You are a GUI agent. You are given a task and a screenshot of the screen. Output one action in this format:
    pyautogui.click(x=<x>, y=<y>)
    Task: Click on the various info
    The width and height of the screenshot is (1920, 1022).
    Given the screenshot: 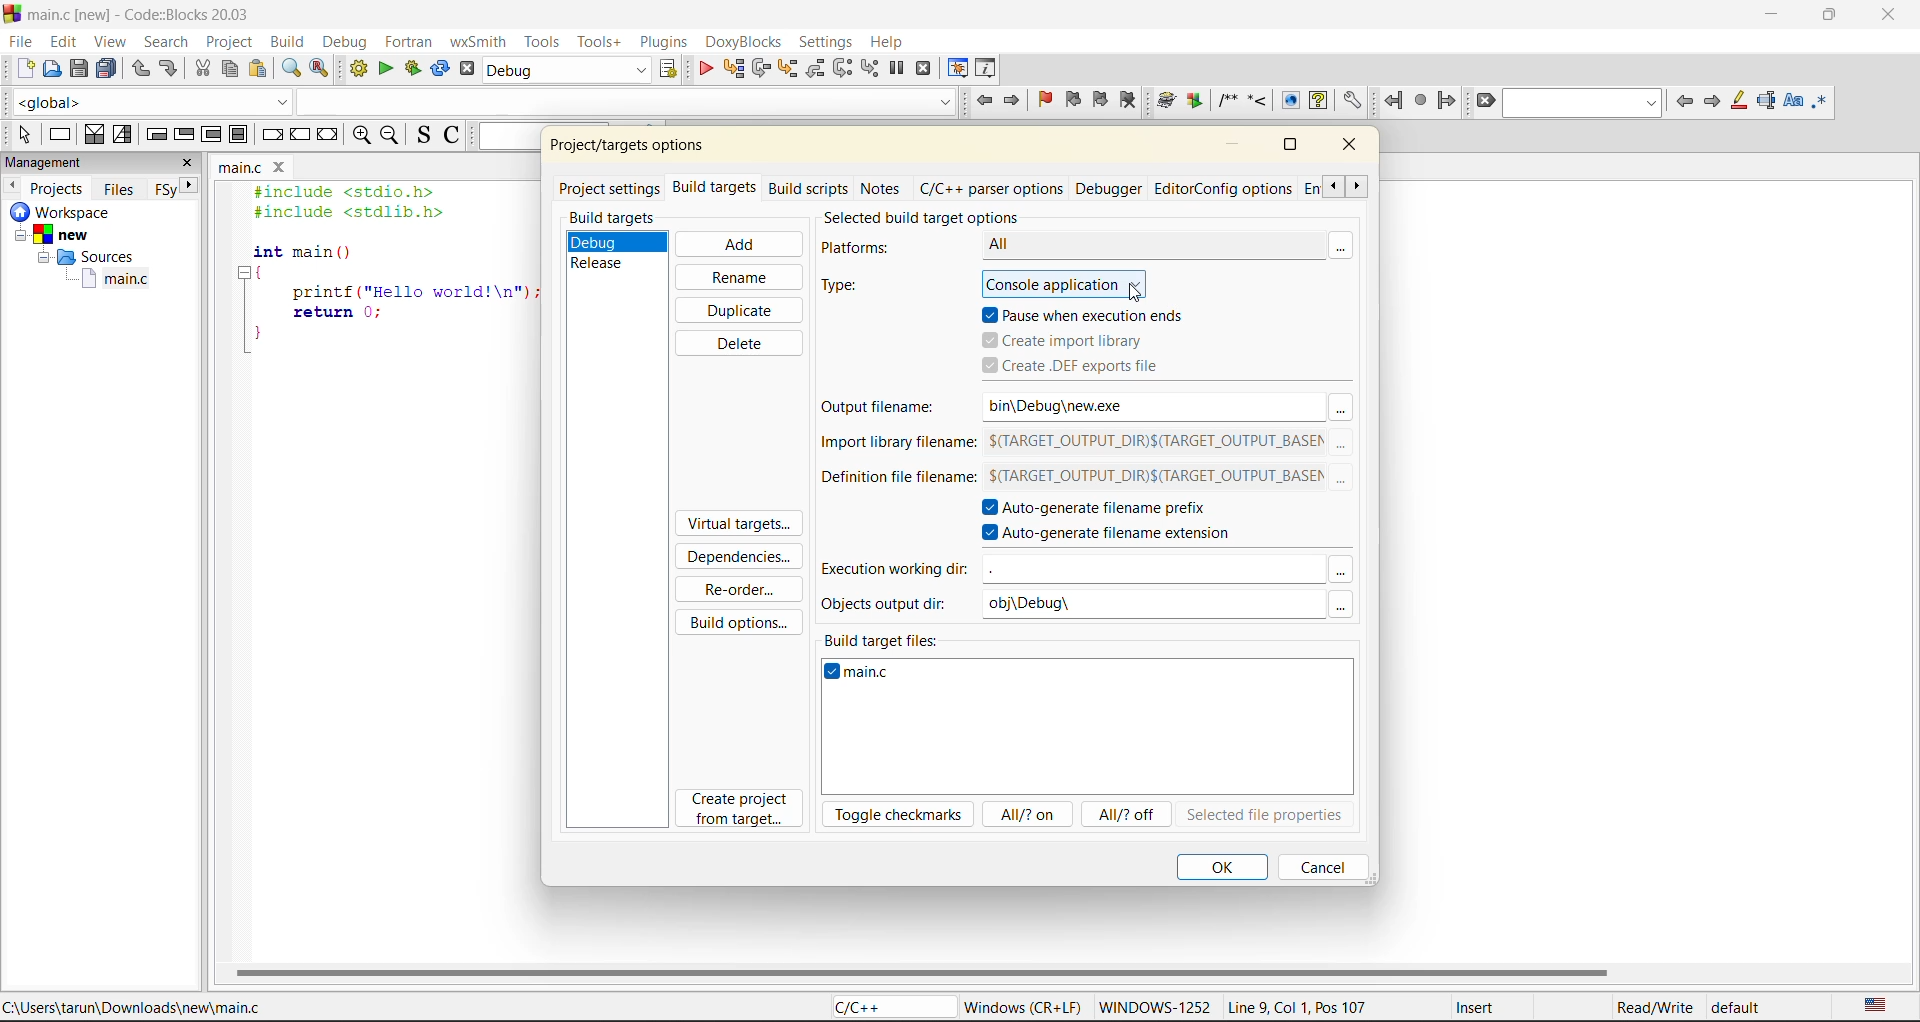 What is the action you would take?
    pyautogui.click(x=987, y=68)
    